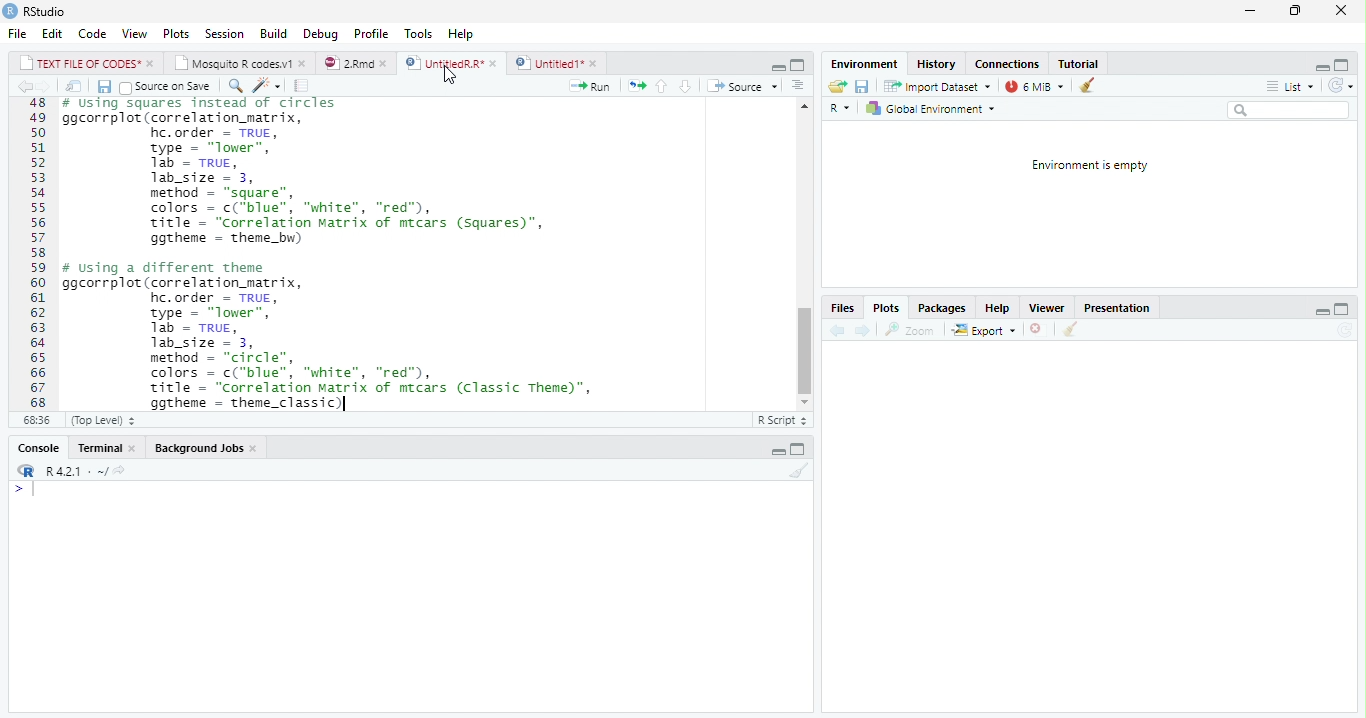 The height and width of the screenshot is (718, 1366). I want to click on 68.36, so click(34, 420).